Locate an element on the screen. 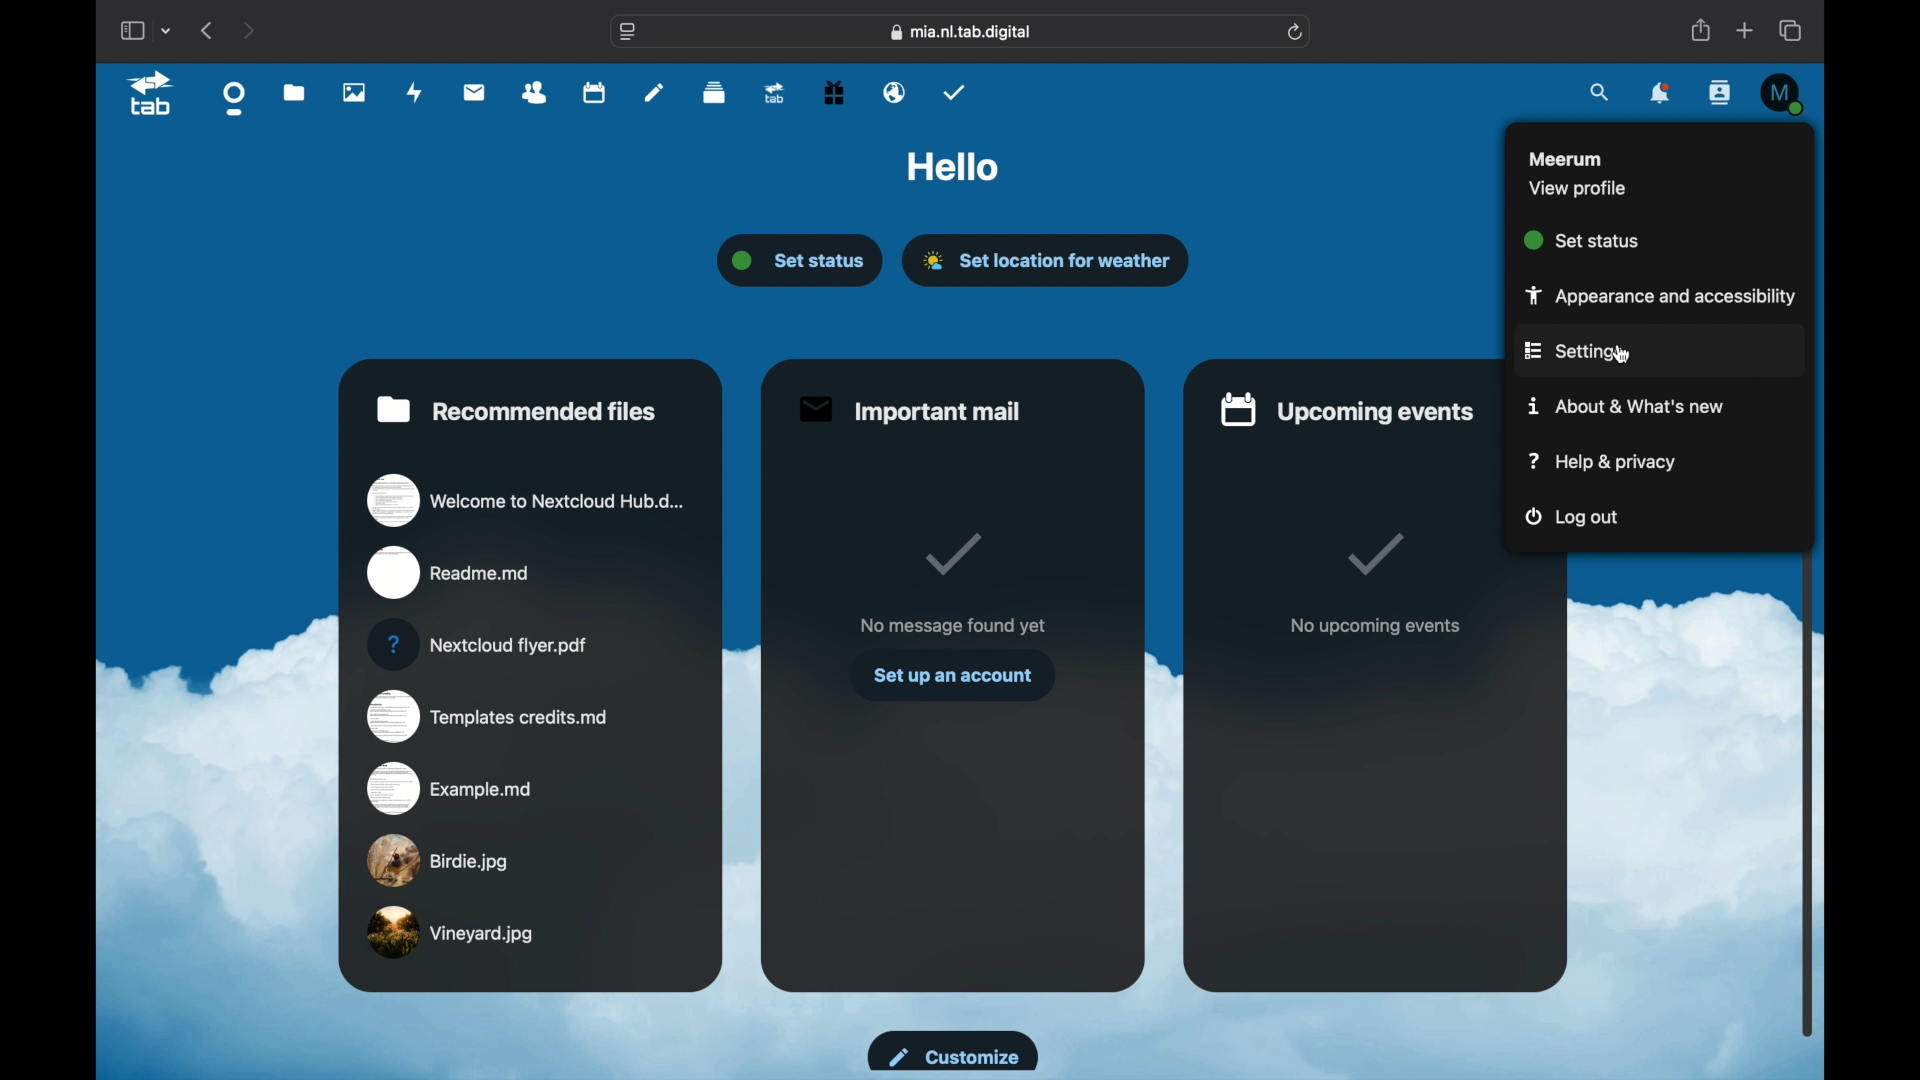 The height and width of the screenshot is (1080, 1920). profile is located at coordinates (1780, 90).